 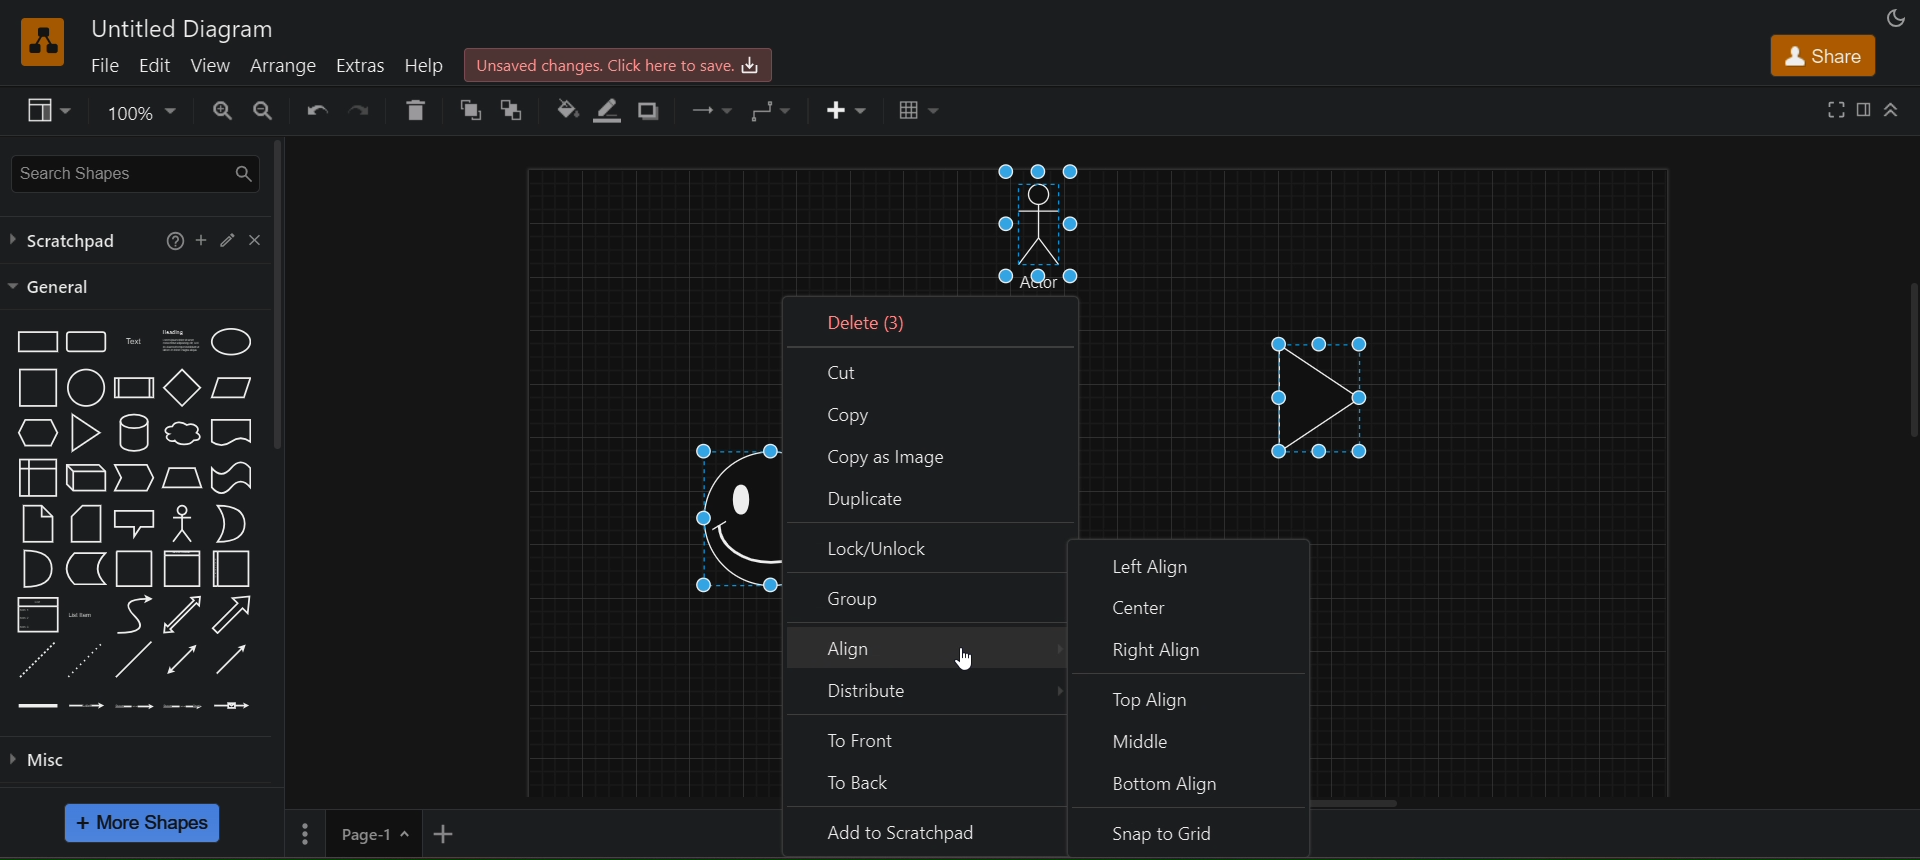 I want to click on tape, so click(x=231, y=477).